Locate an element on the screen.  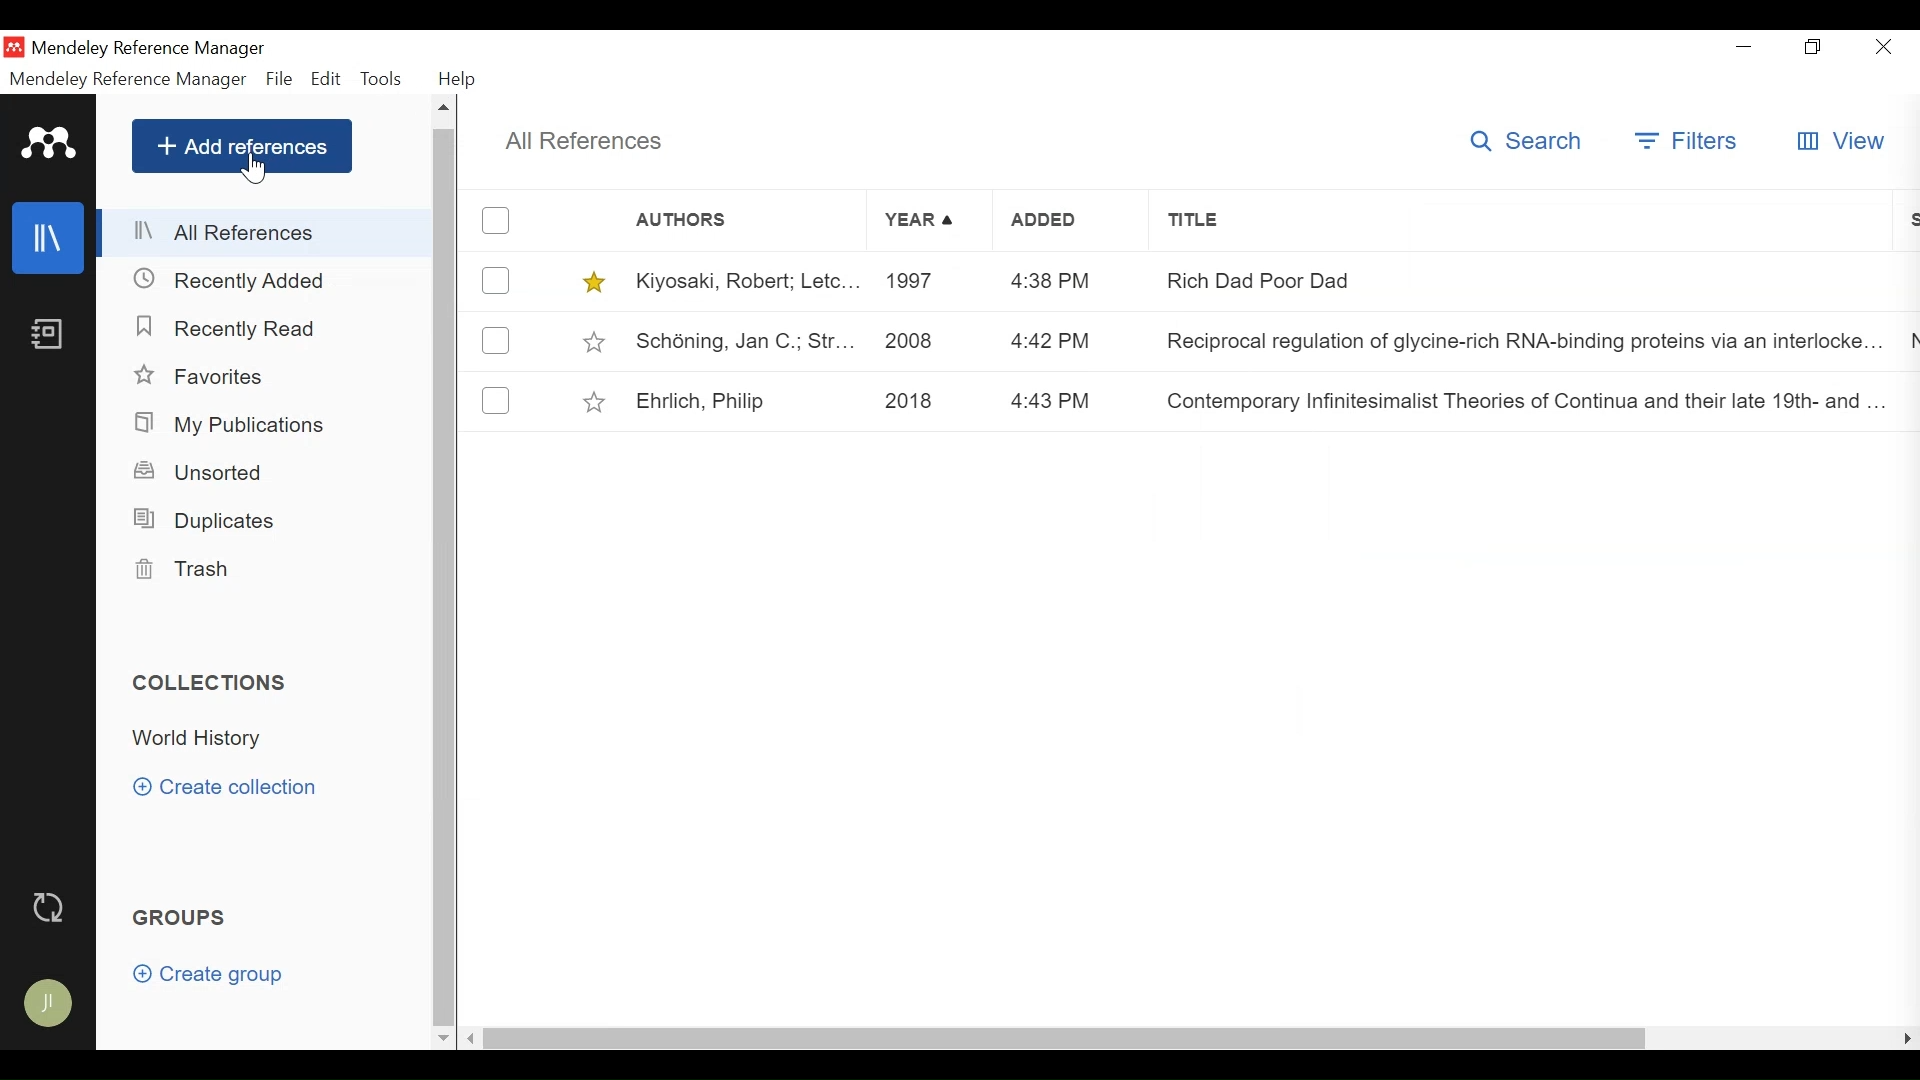
Create Collection is located at coordinates (225, 788).